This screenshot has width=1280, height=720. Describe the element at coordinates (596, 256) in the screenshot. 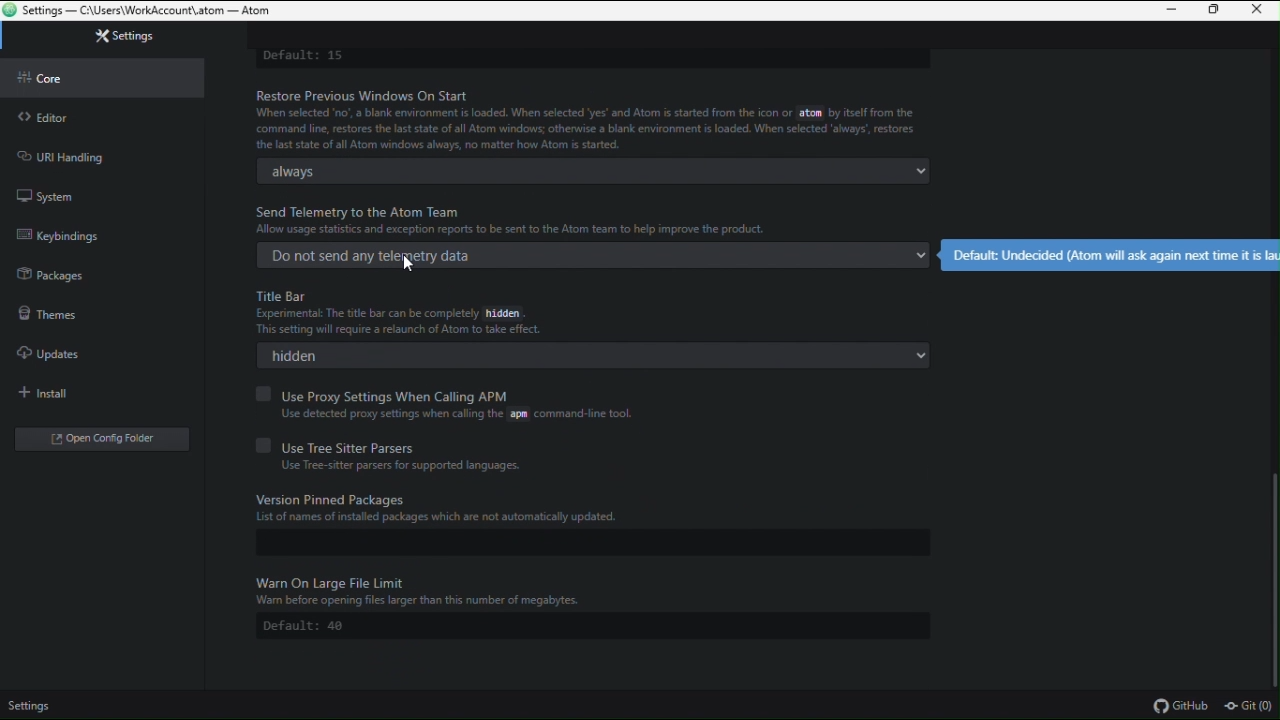

I see `Undecided (Atom will ask again next time it is launched)` at that location.